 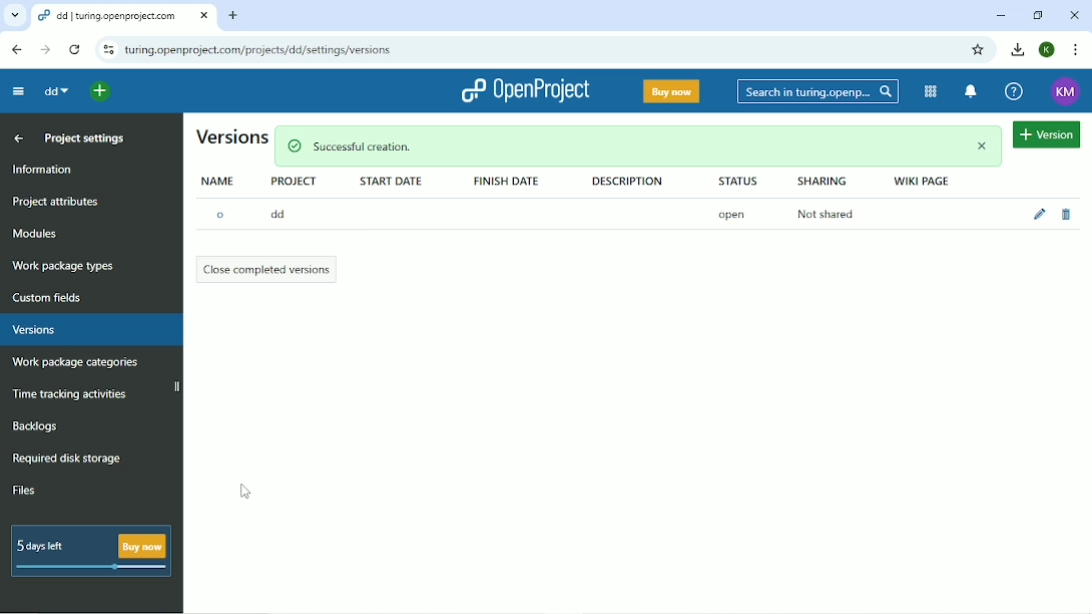 What do you see at coordinates (18, 50) in the screenshot?
I see `Back` at bounding box center [18, 50].